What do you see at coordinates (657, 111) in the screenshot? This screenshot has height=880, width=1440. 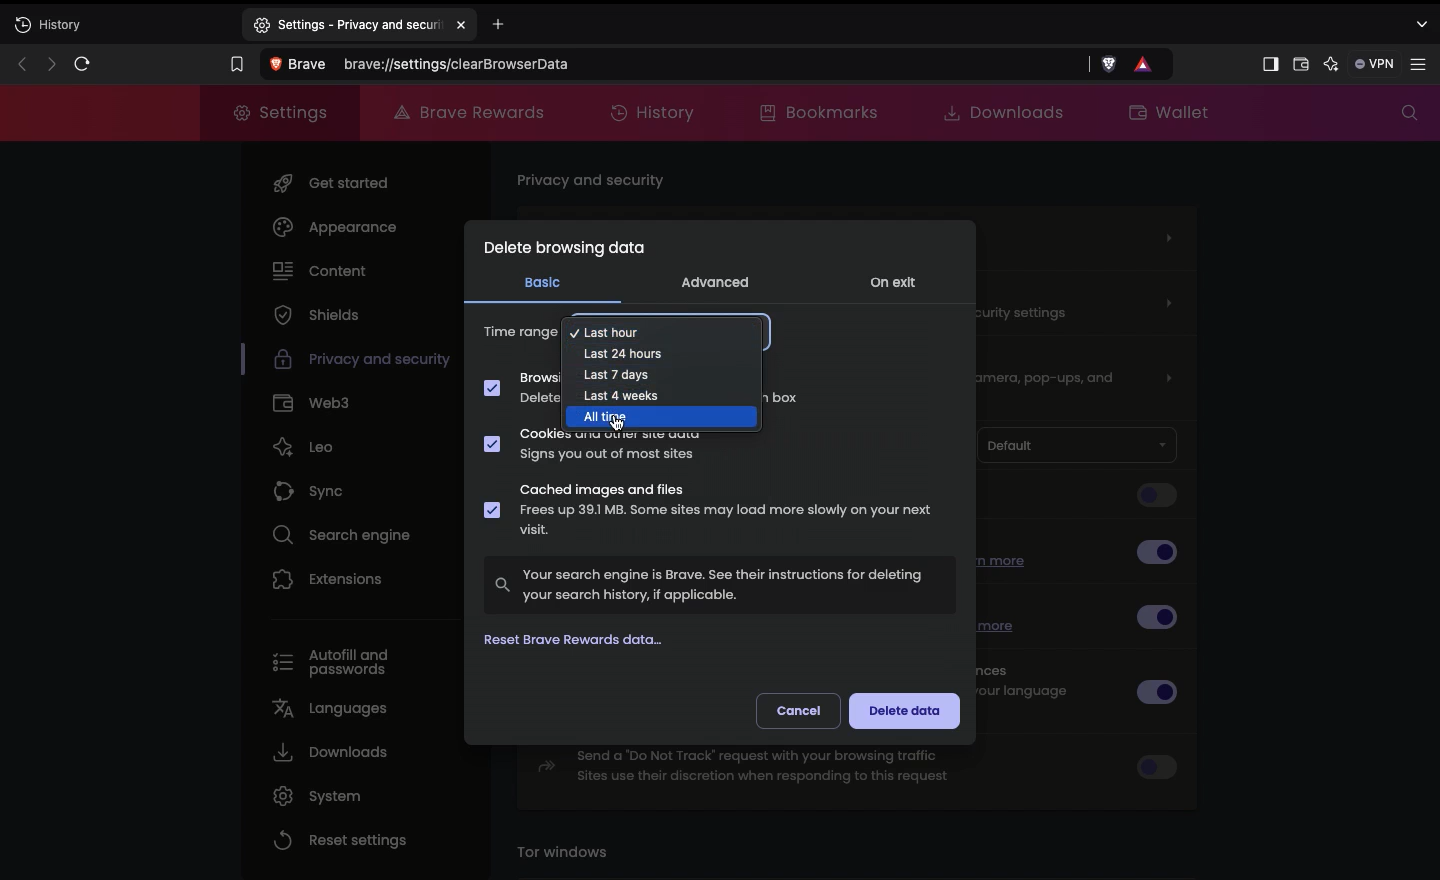 I see `History` at bounding box center [657, 111].